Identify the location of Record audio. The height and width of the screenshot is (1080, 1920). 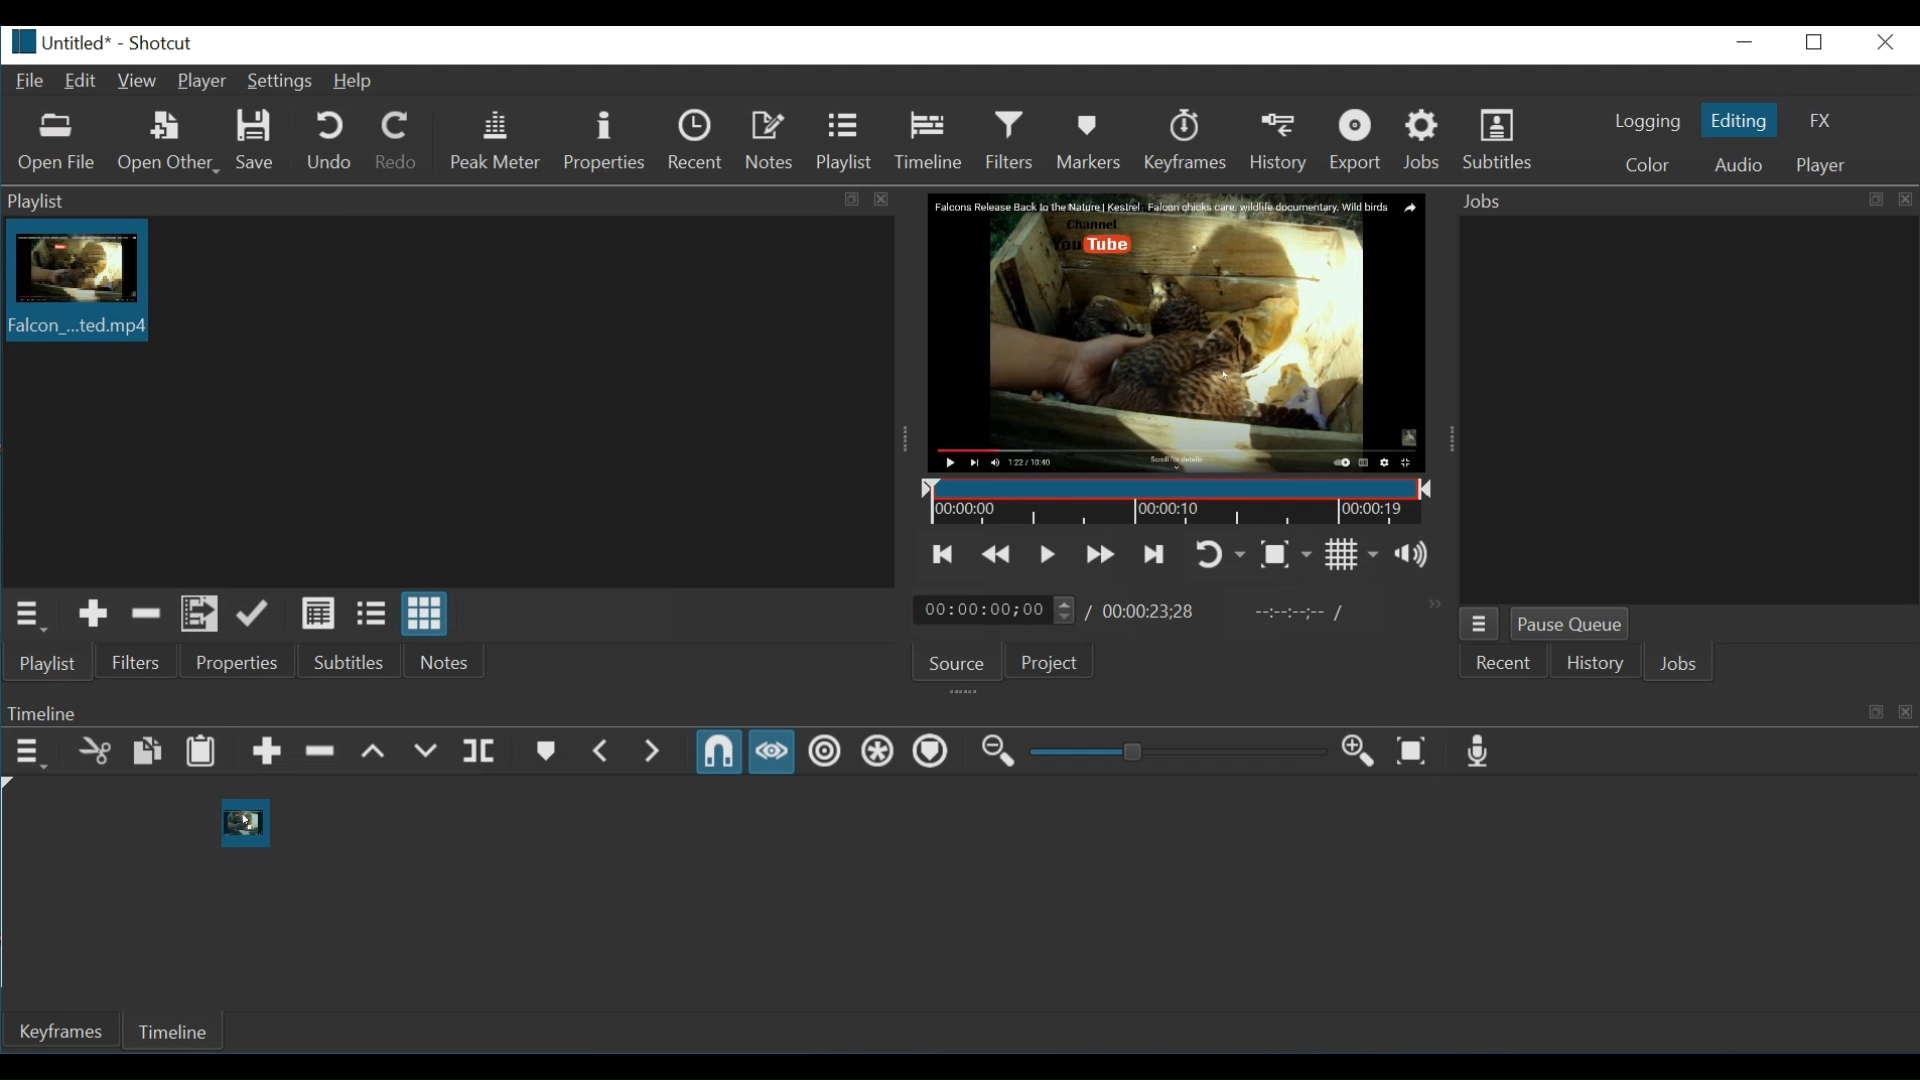
(1474, 752).